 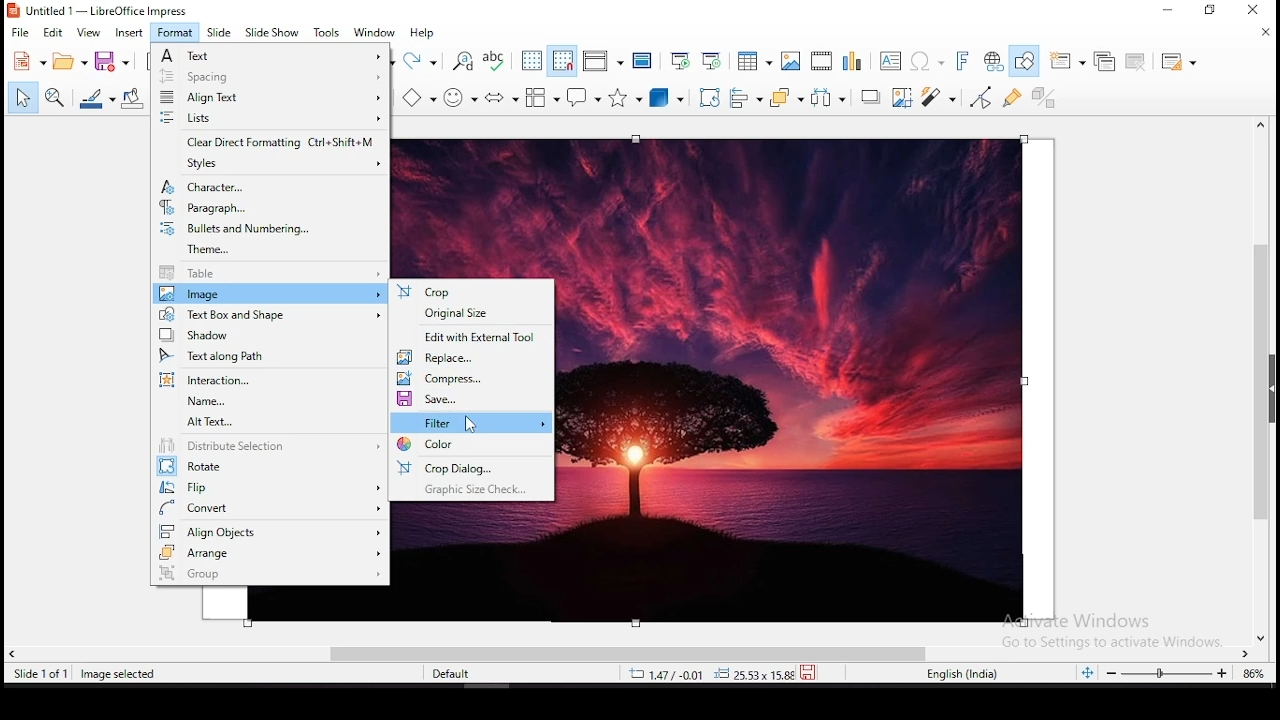 What do you see at coordinates (97, 97) in the screenshot?
I see `line color` at bounding box center [97, 97].